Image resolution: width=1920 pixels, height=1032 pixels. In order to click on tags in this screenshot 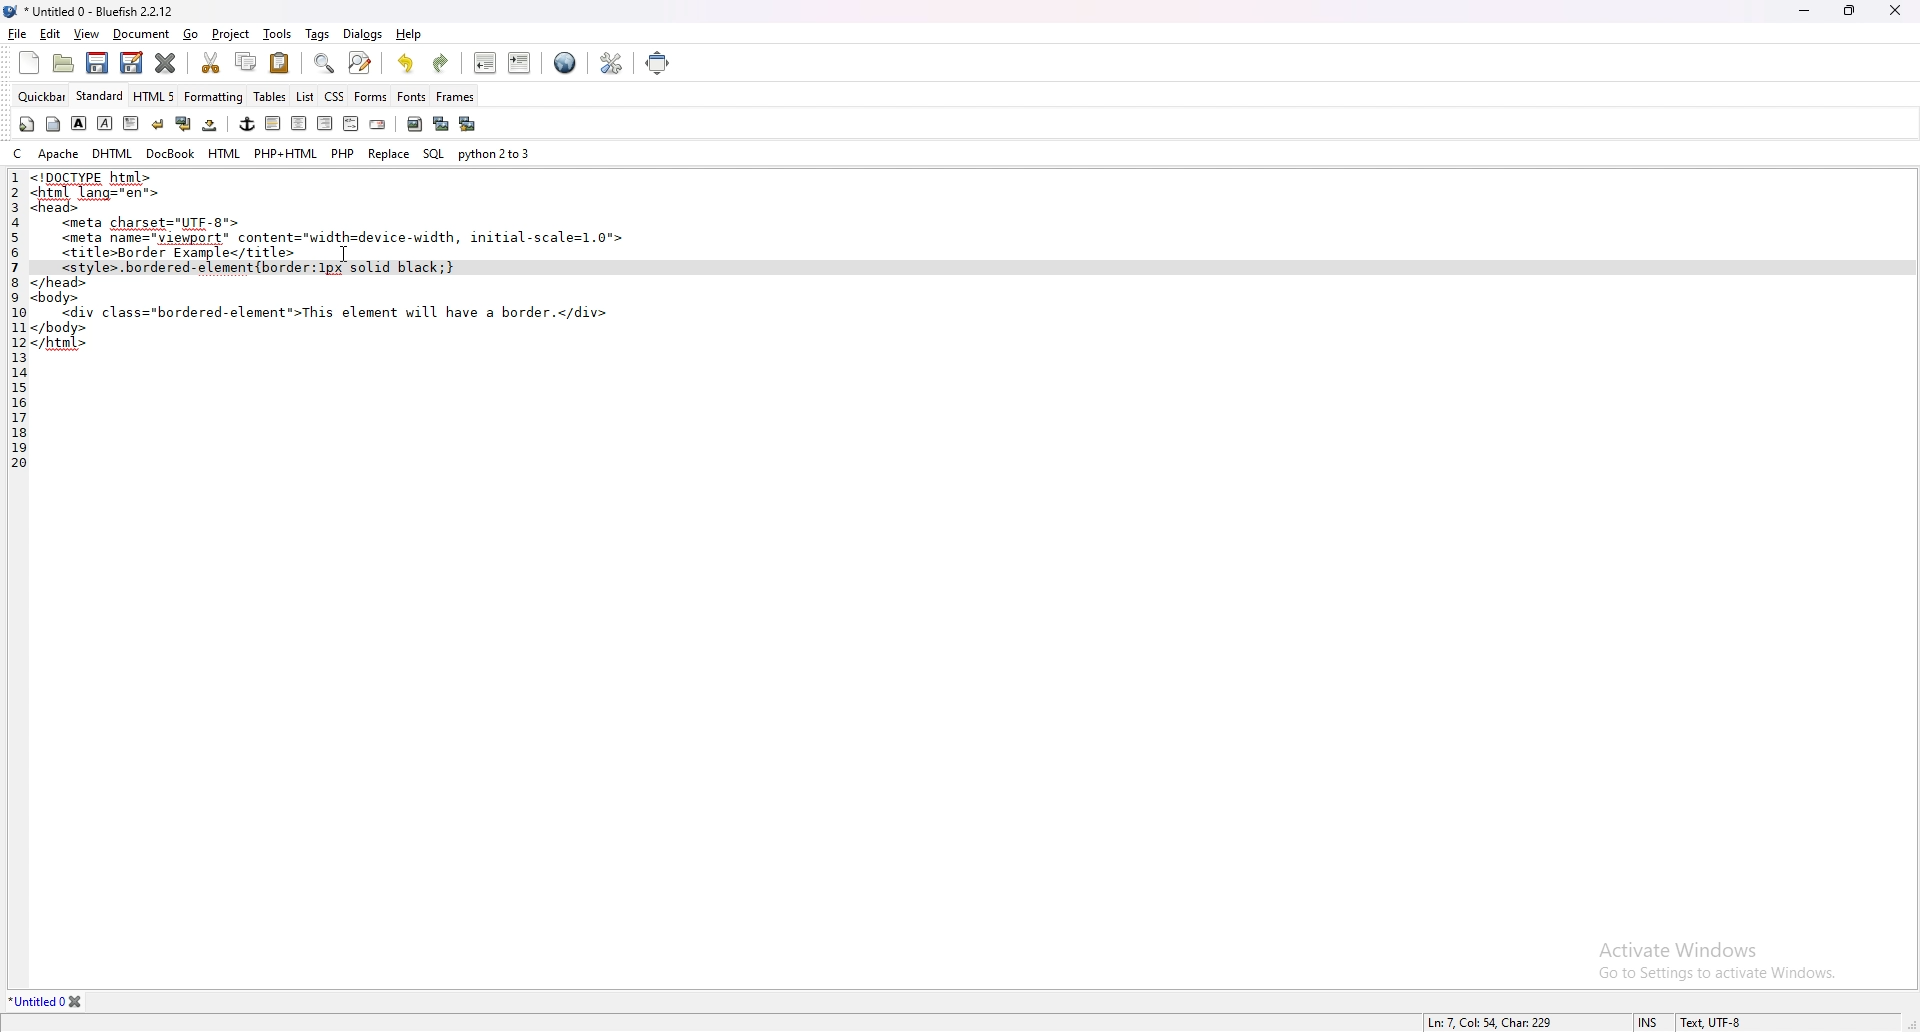, I will do `click(319, 35)`.